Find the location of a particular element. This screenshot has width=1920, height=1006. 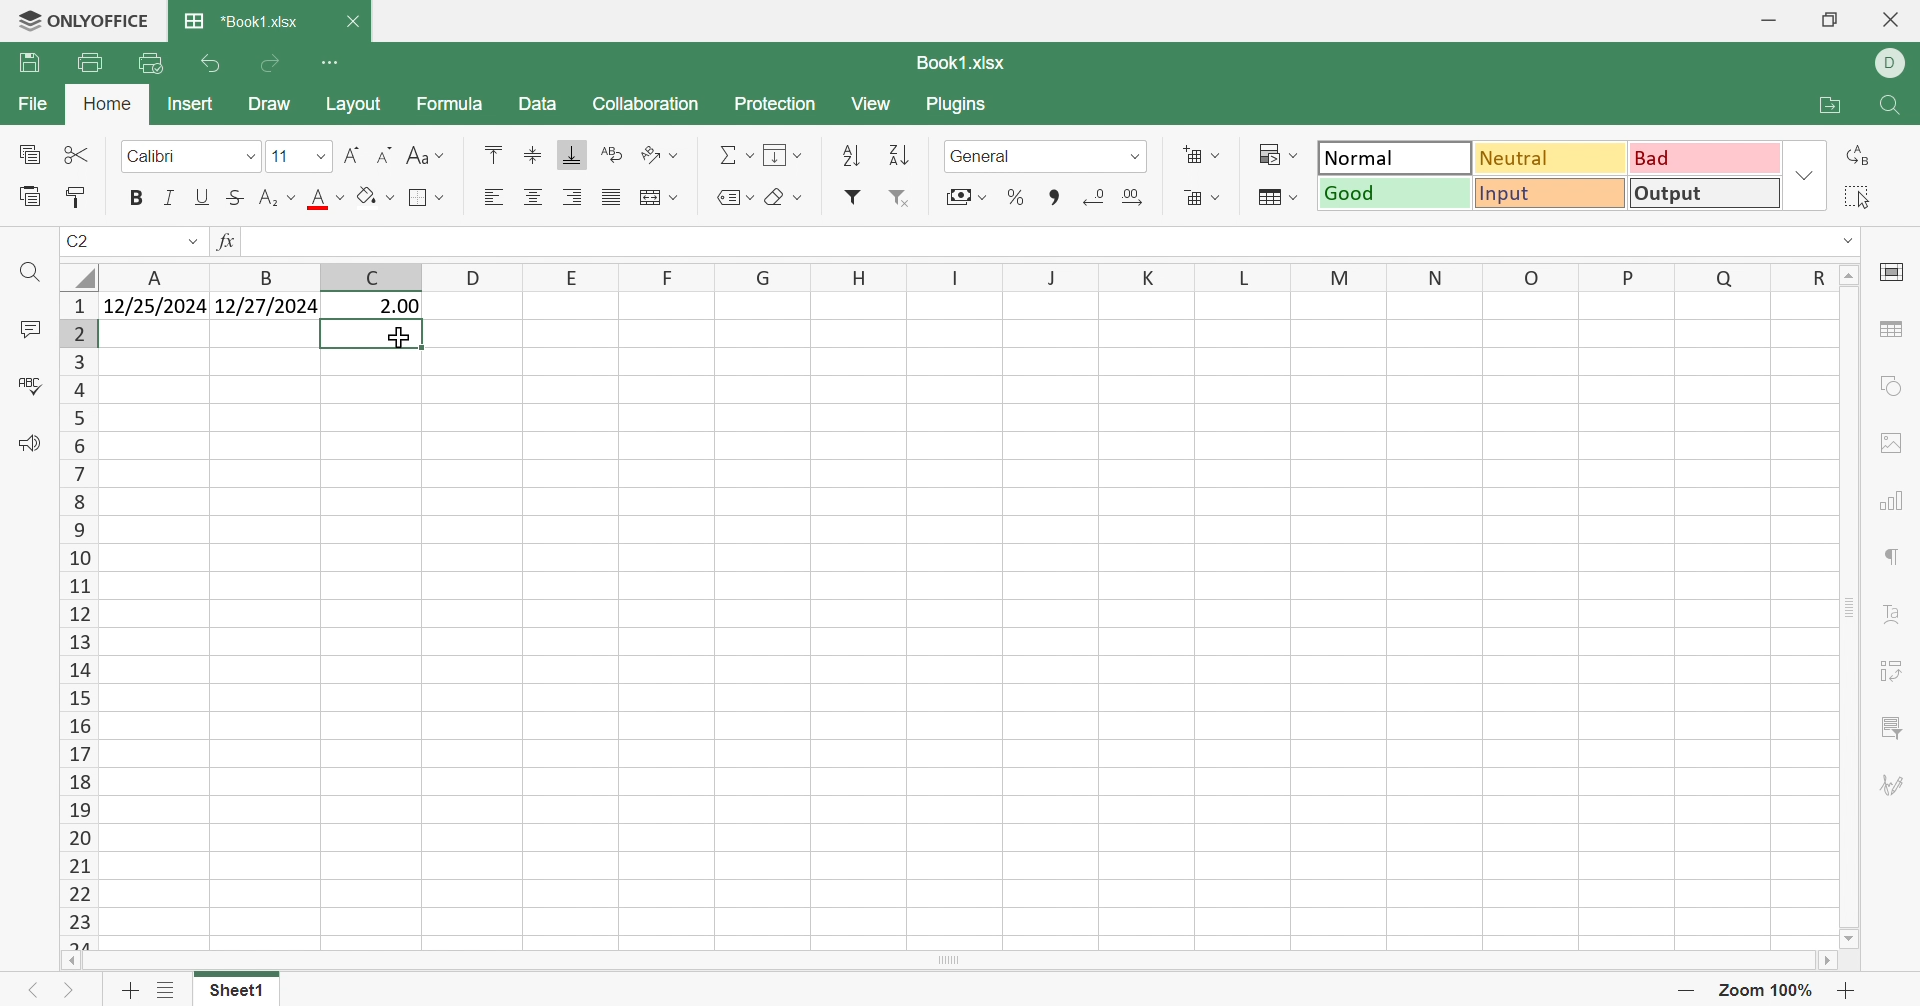

Good is located at coordinates (1390, 194).